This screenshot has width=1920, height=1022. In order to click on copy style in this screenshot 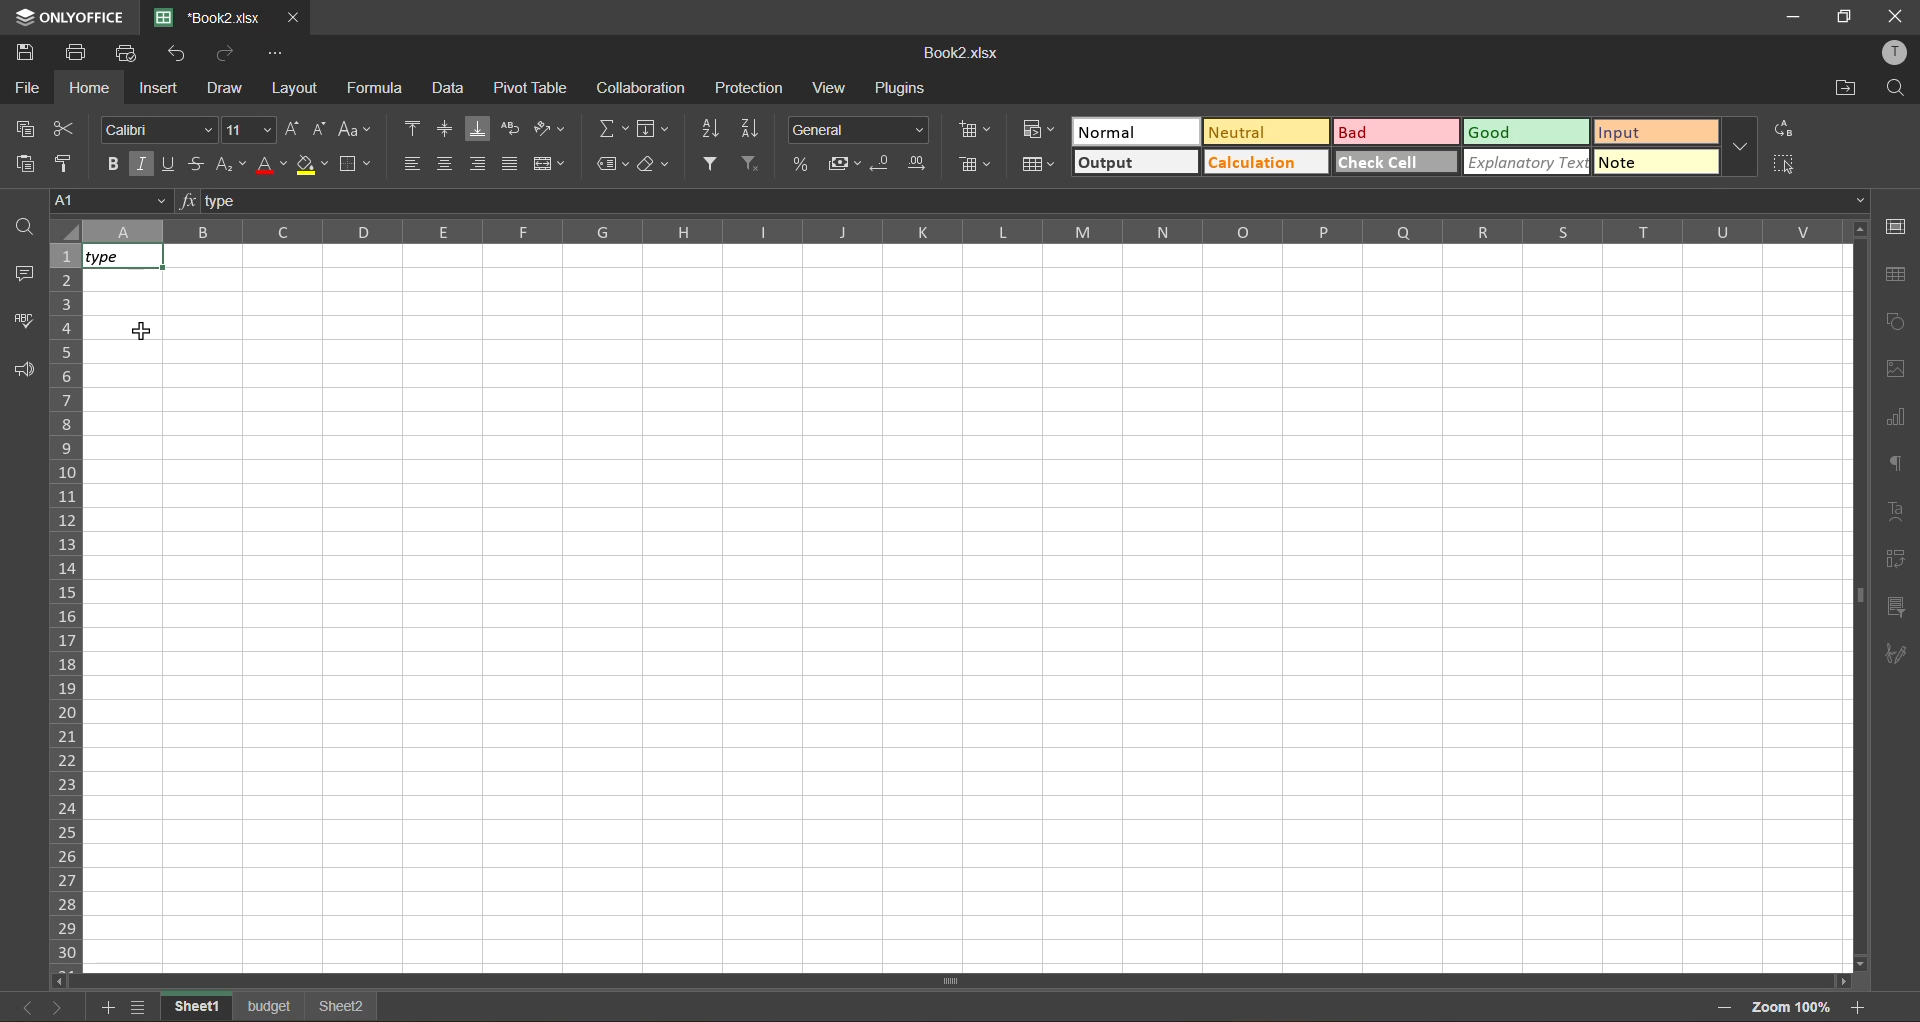, I will do `click(67, 160)`.